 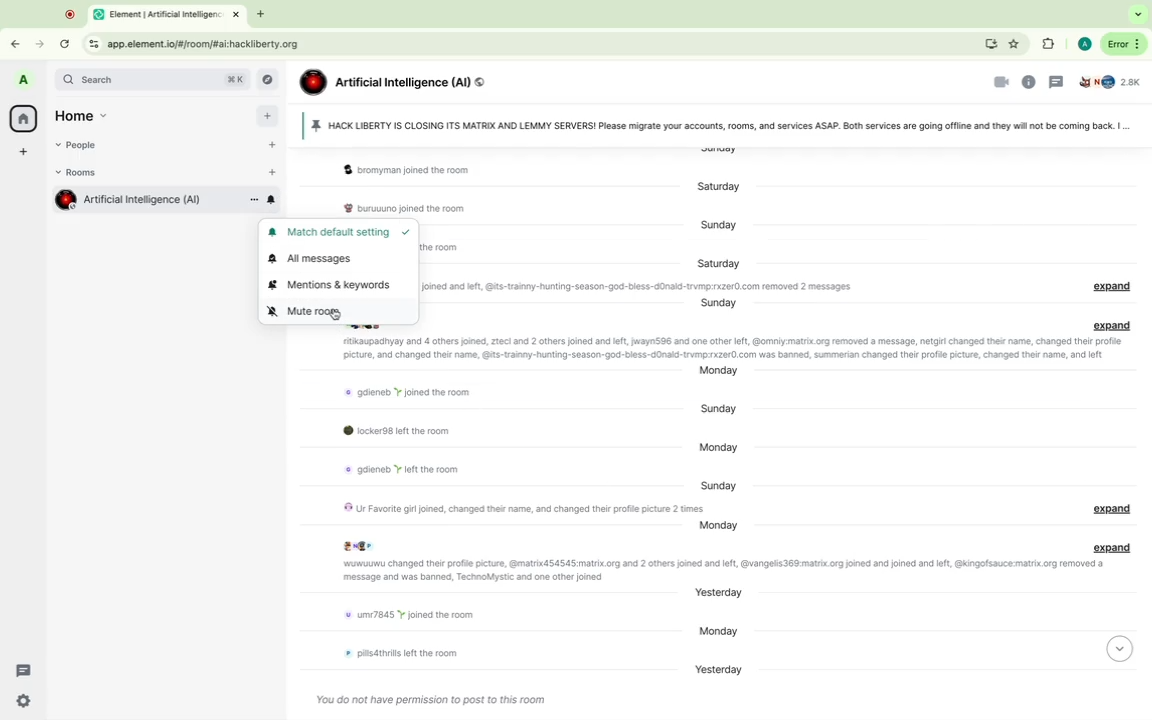 What do you see at coordinates (401, 390) in the screenshot?
I see `Message` at bounding box center [401, 390].